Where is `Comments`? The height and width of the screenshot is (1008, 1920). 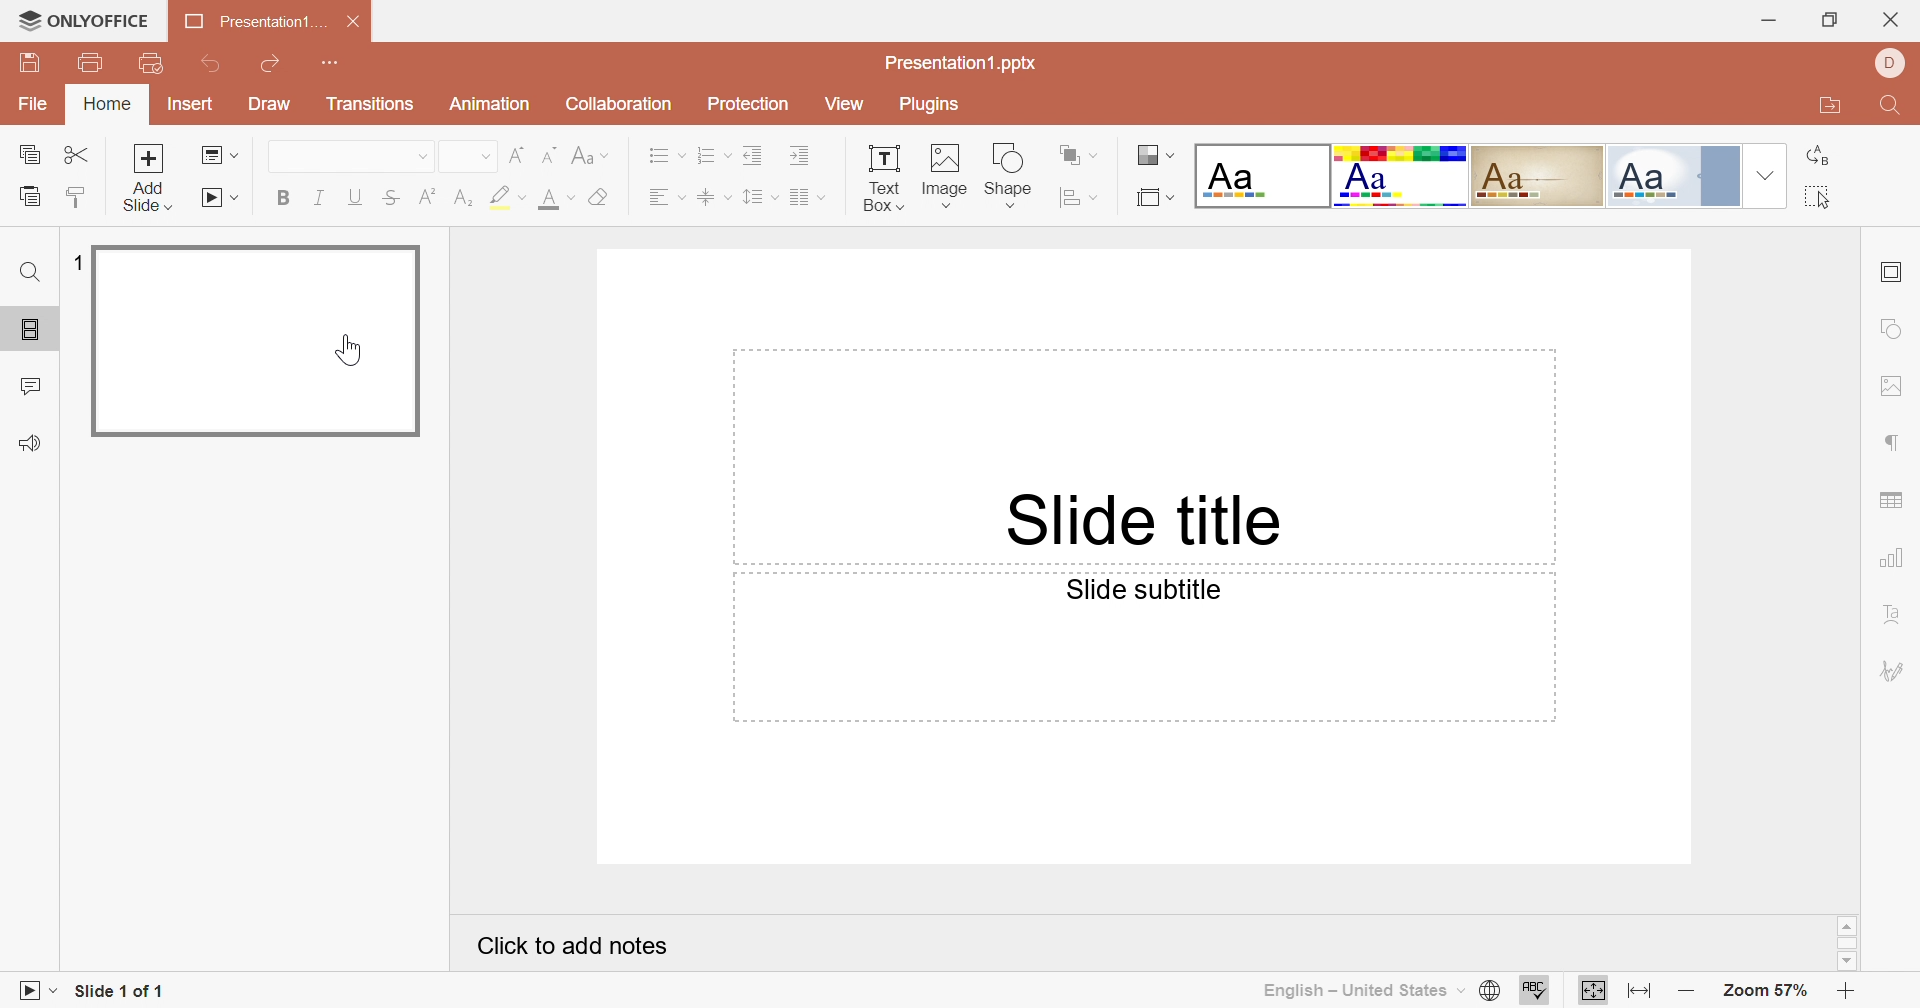 Comments is located at coordinates (35, 387).